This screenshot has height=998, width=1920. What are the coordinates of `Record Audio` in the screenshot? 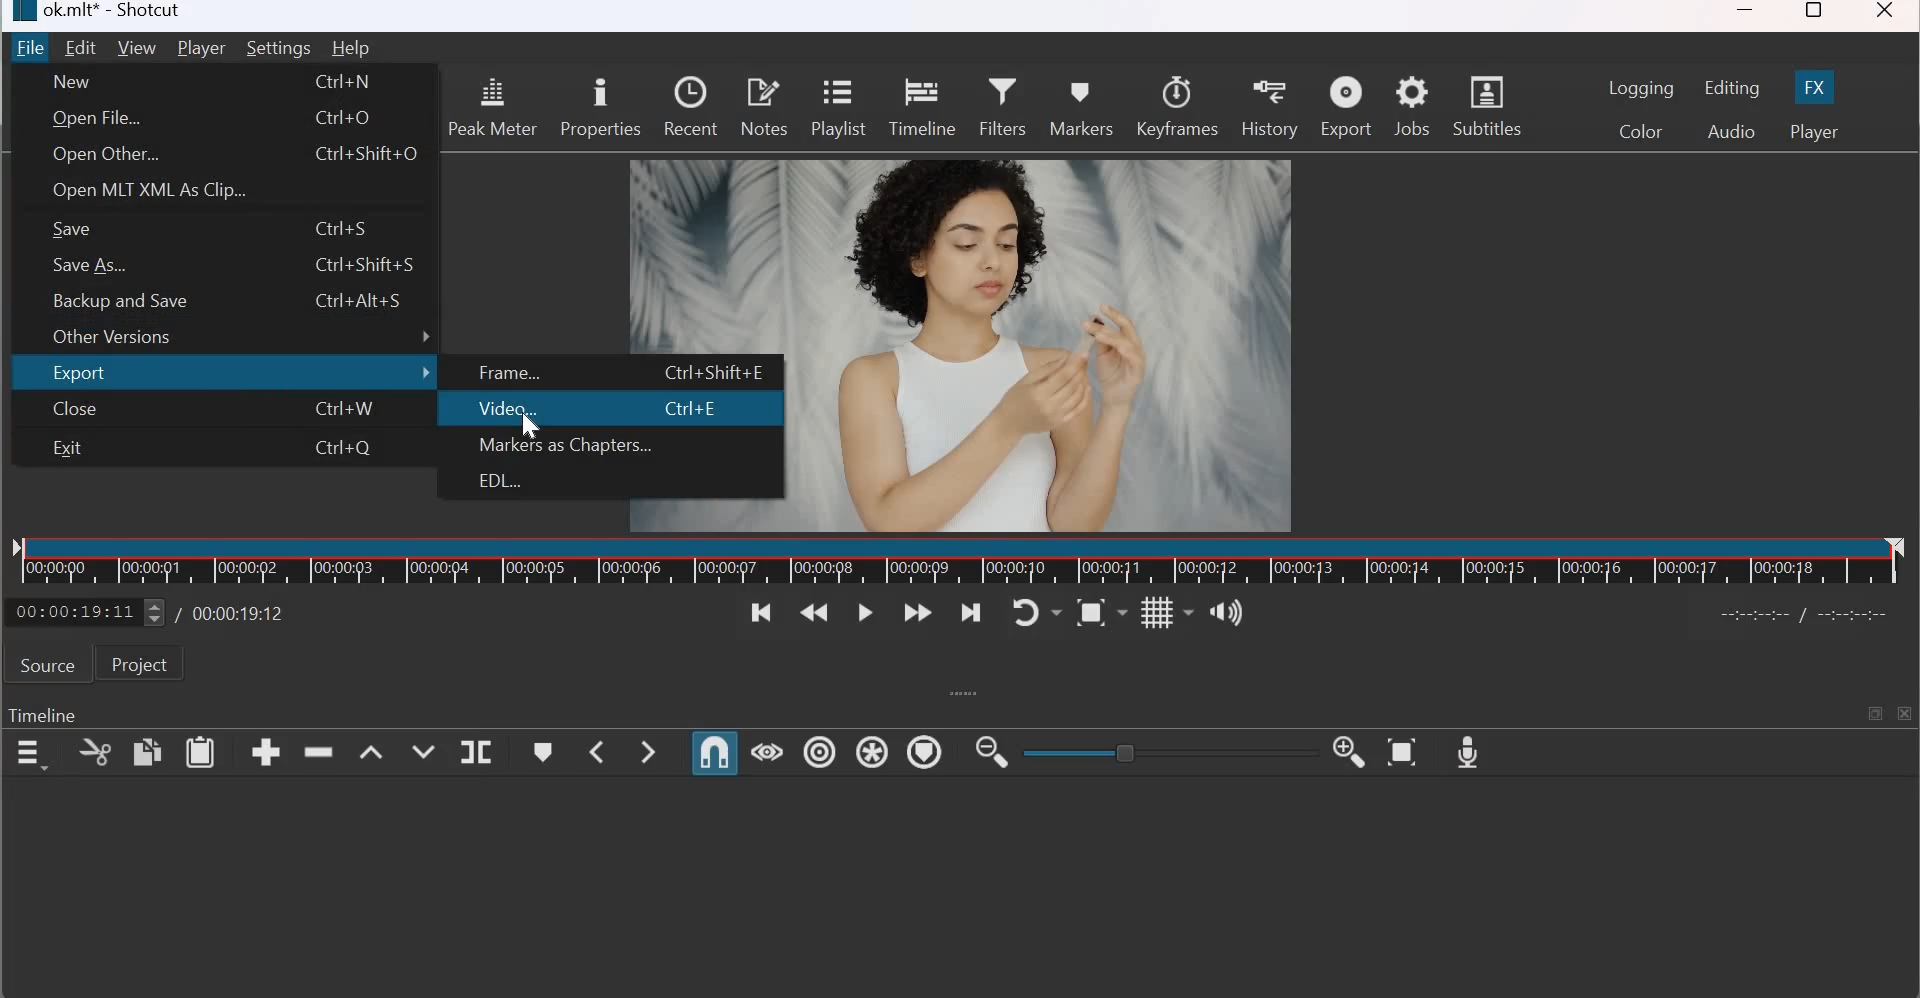 It's located at (1469, 750).